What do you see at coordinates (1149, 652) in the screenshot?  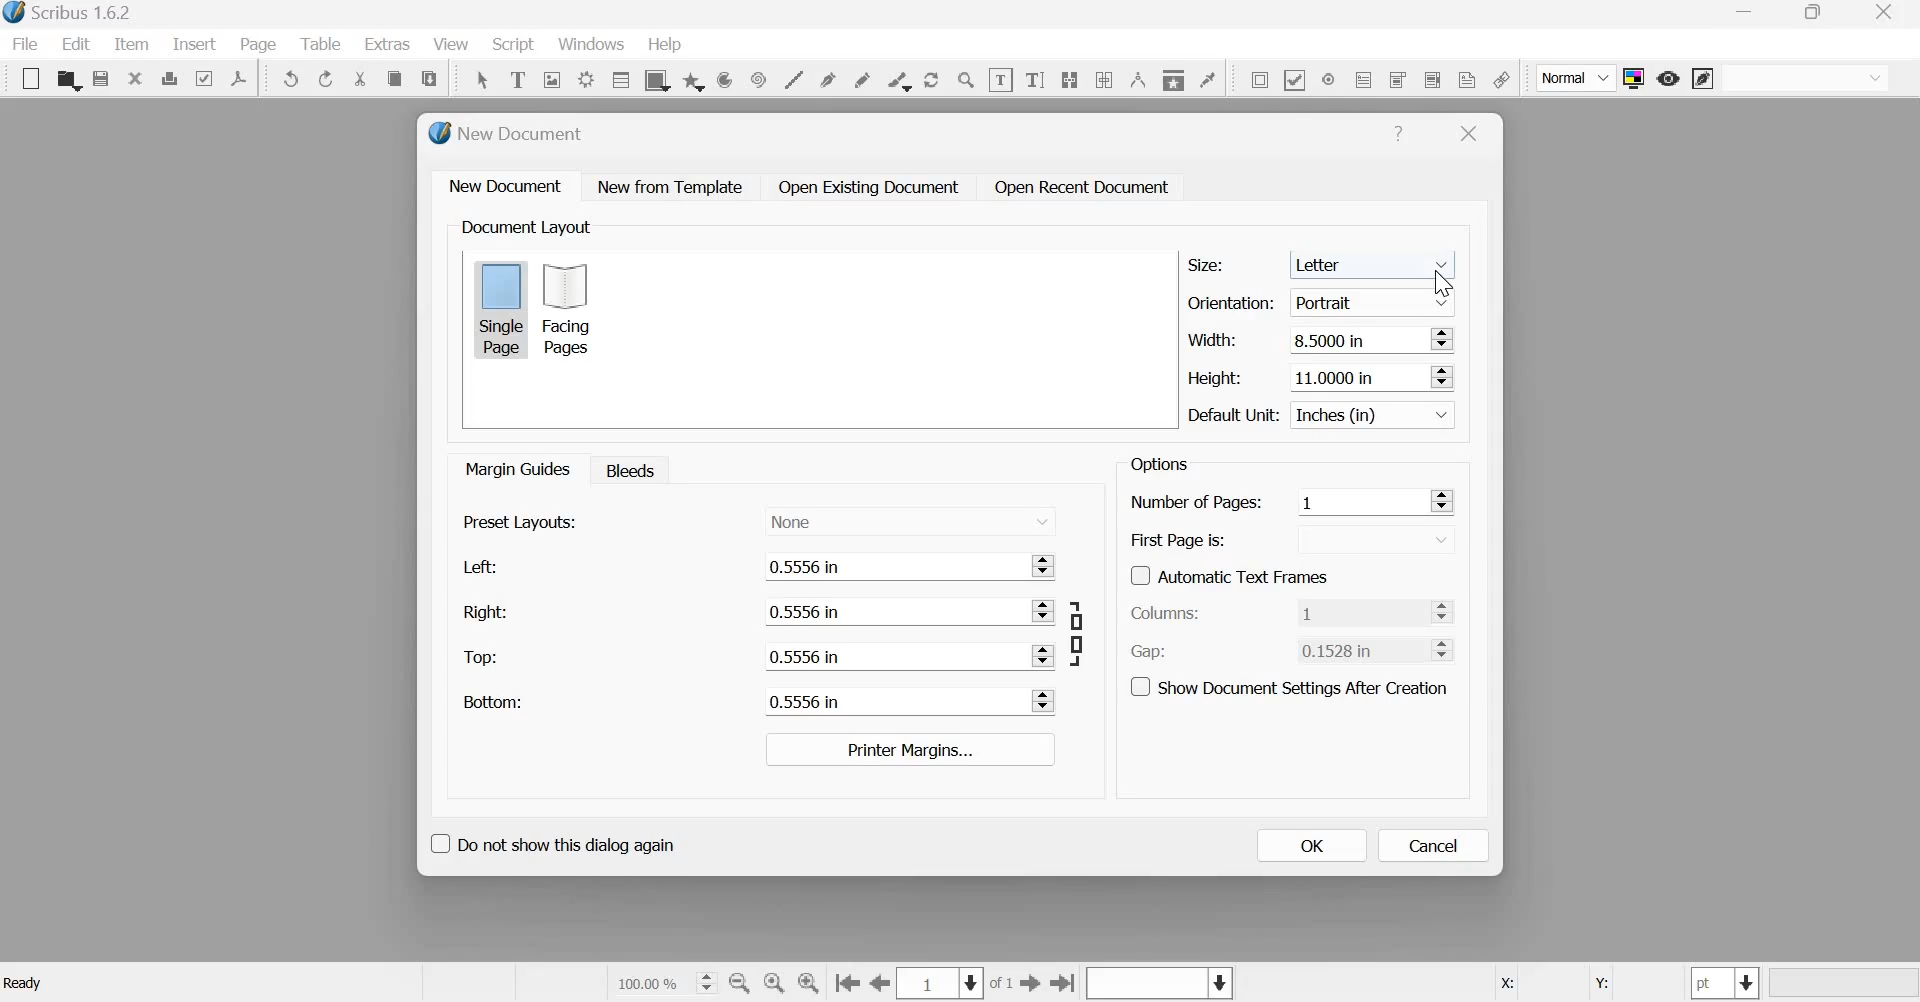 I see `Gap:` at bounding box center [1149, 652].